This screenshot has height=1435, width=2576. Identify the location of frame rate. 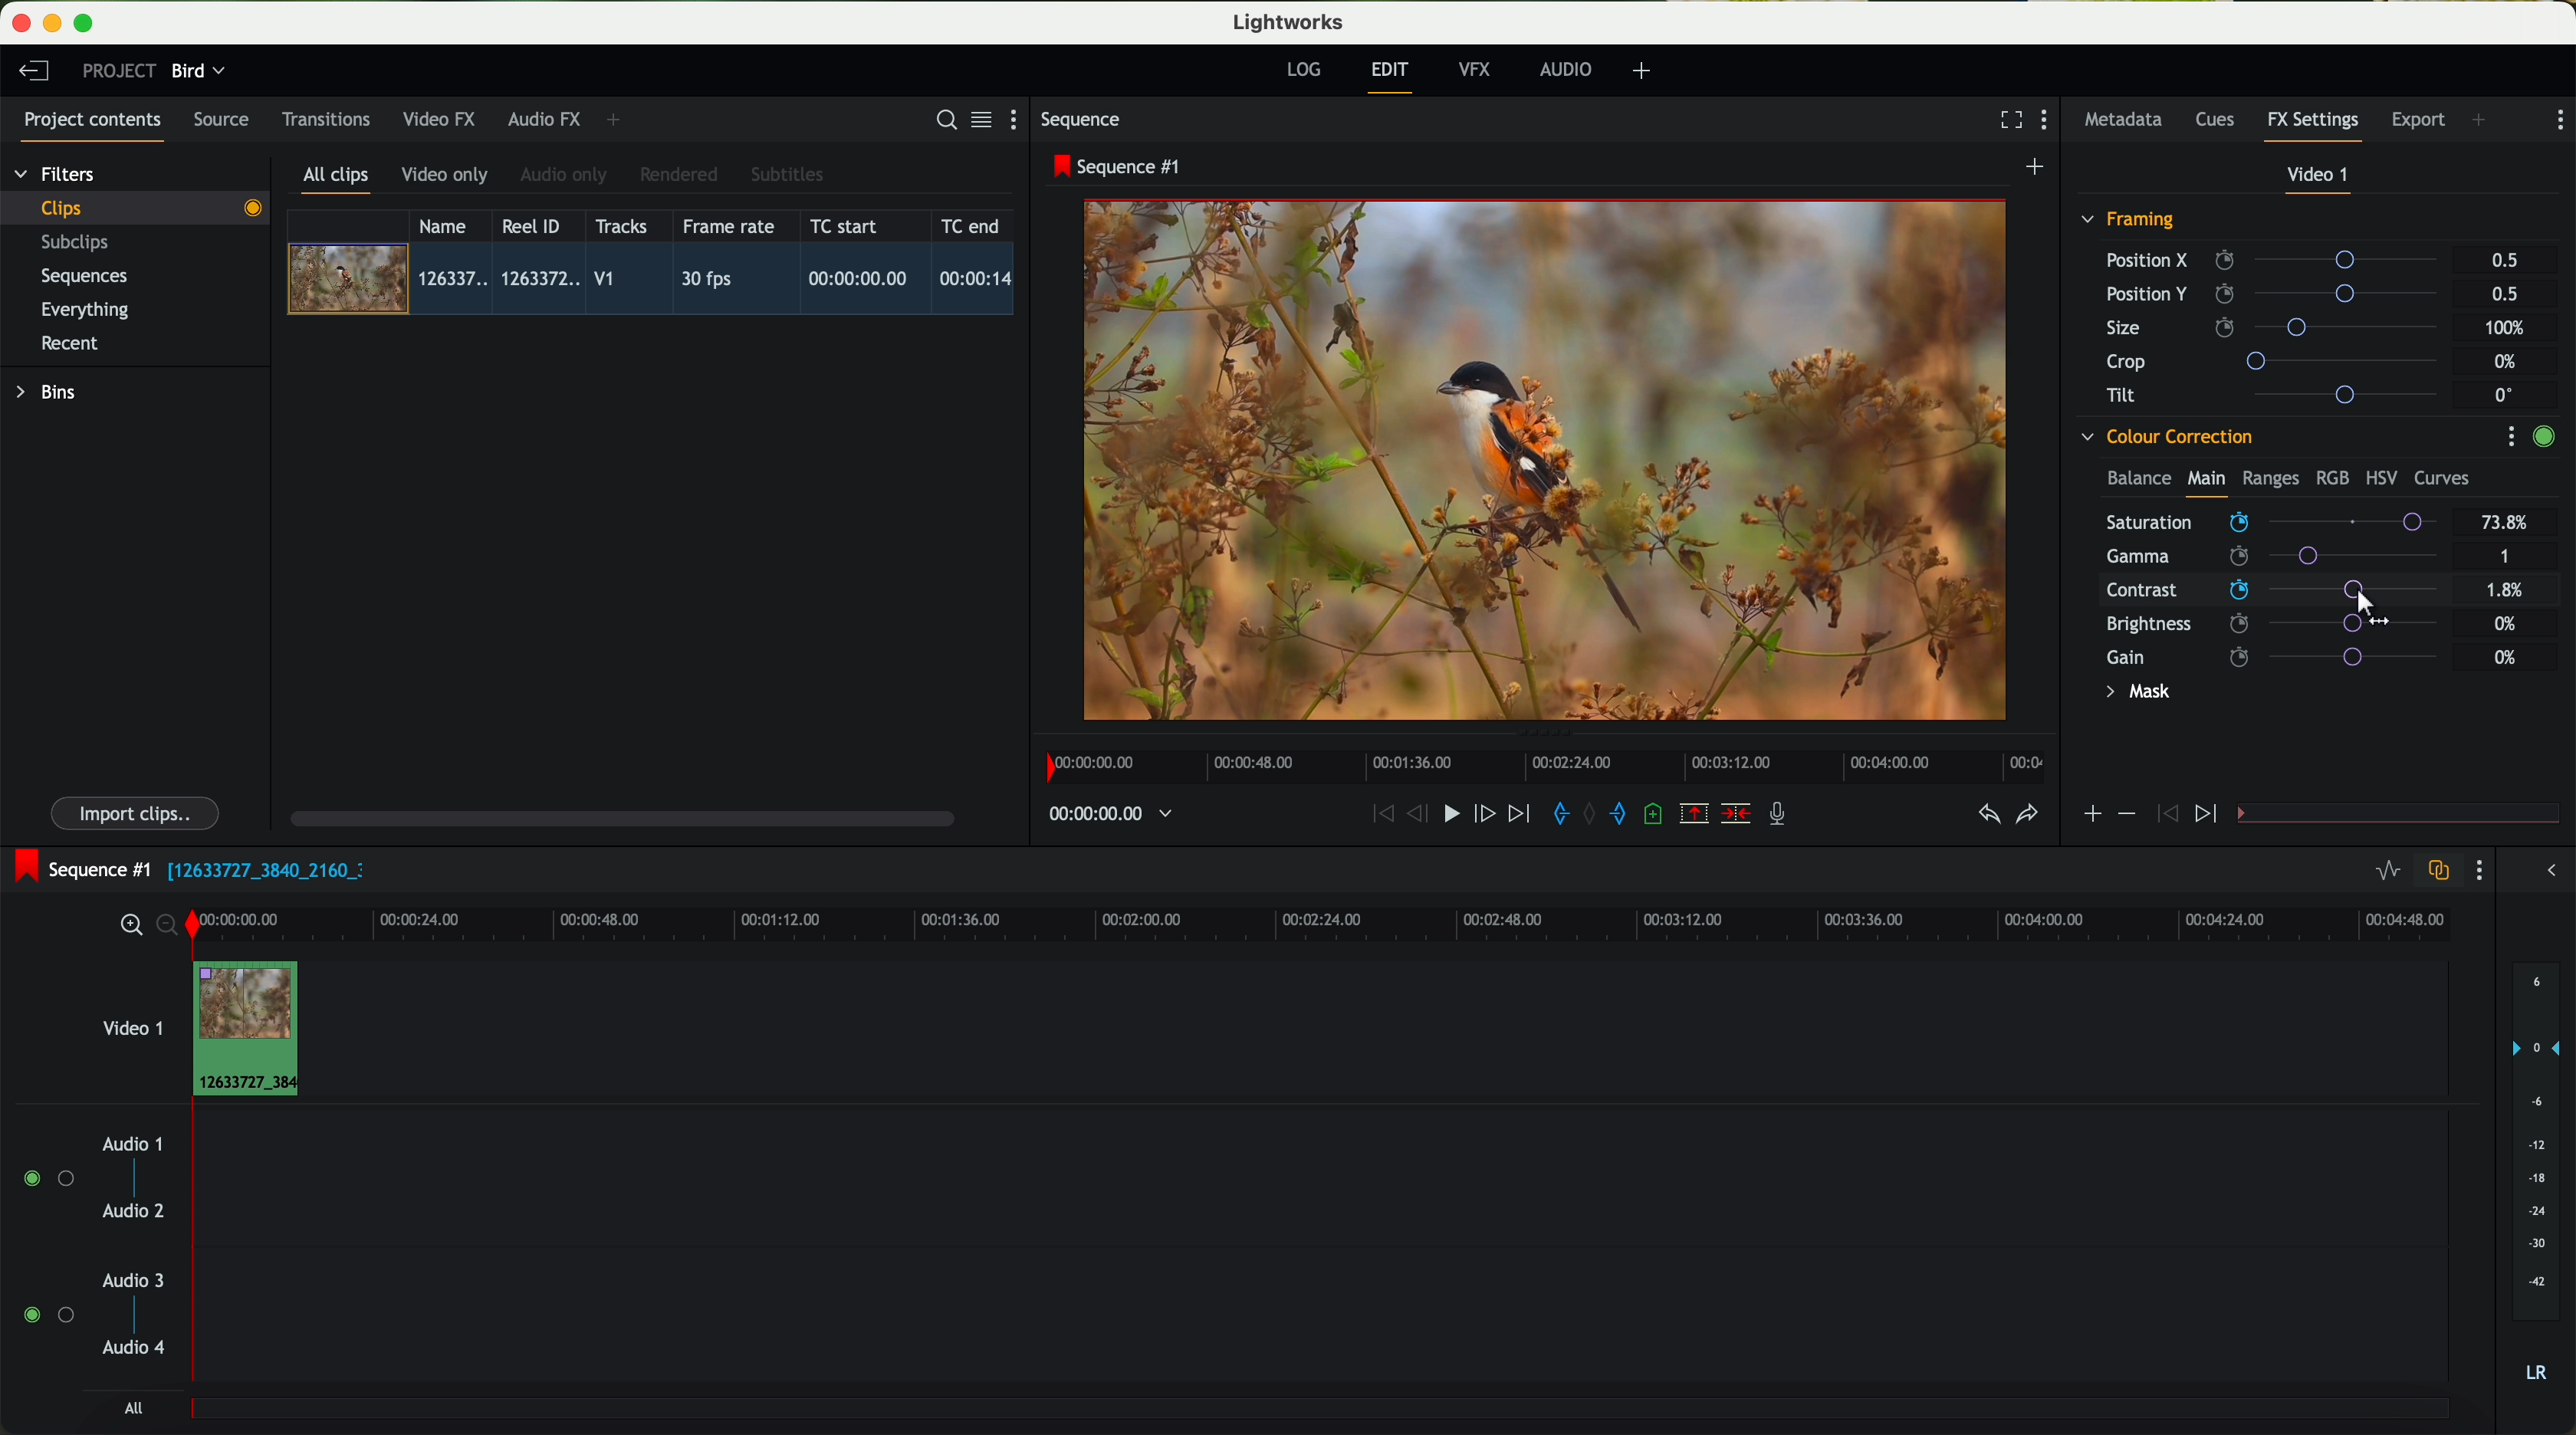
(729, 227).